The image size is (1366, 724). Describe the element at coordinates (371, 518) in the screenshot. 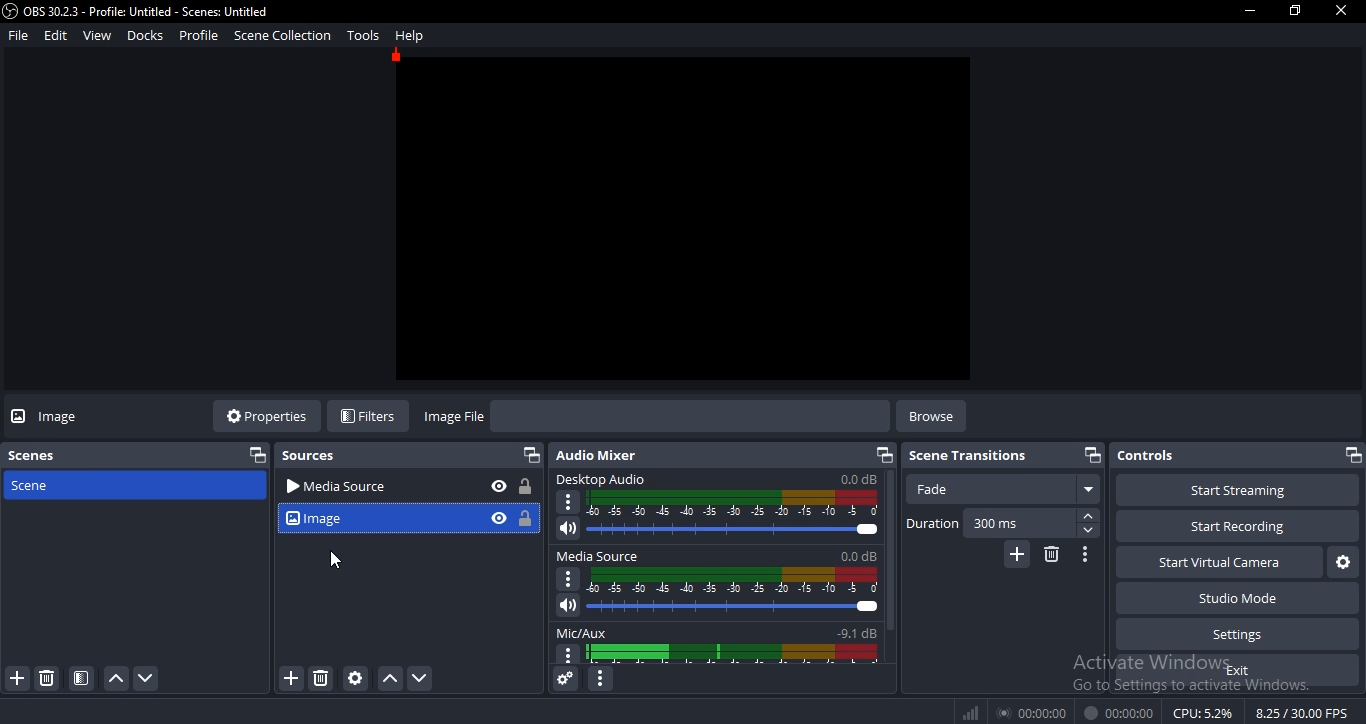

I see `image` at that location.